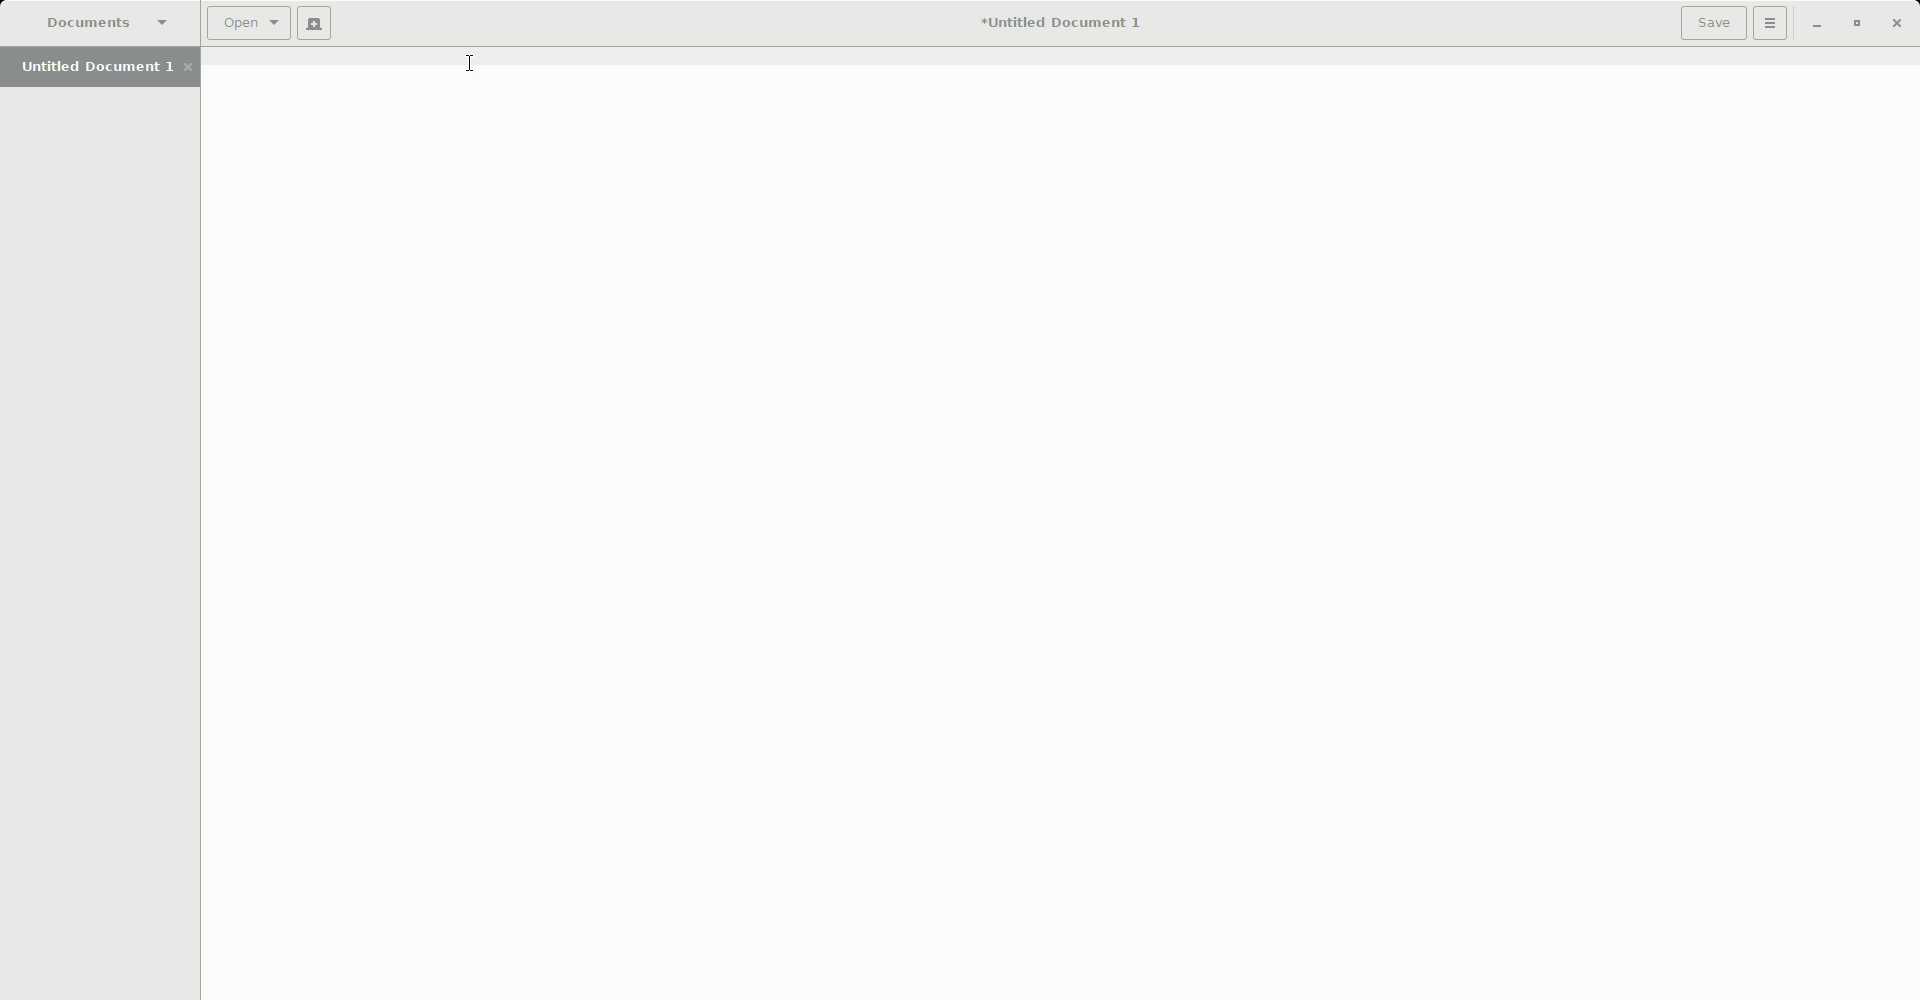  What do you see at coordinates (1712, 25) in the screenshot?
I see `Save` at bounding box center [1712, 25].